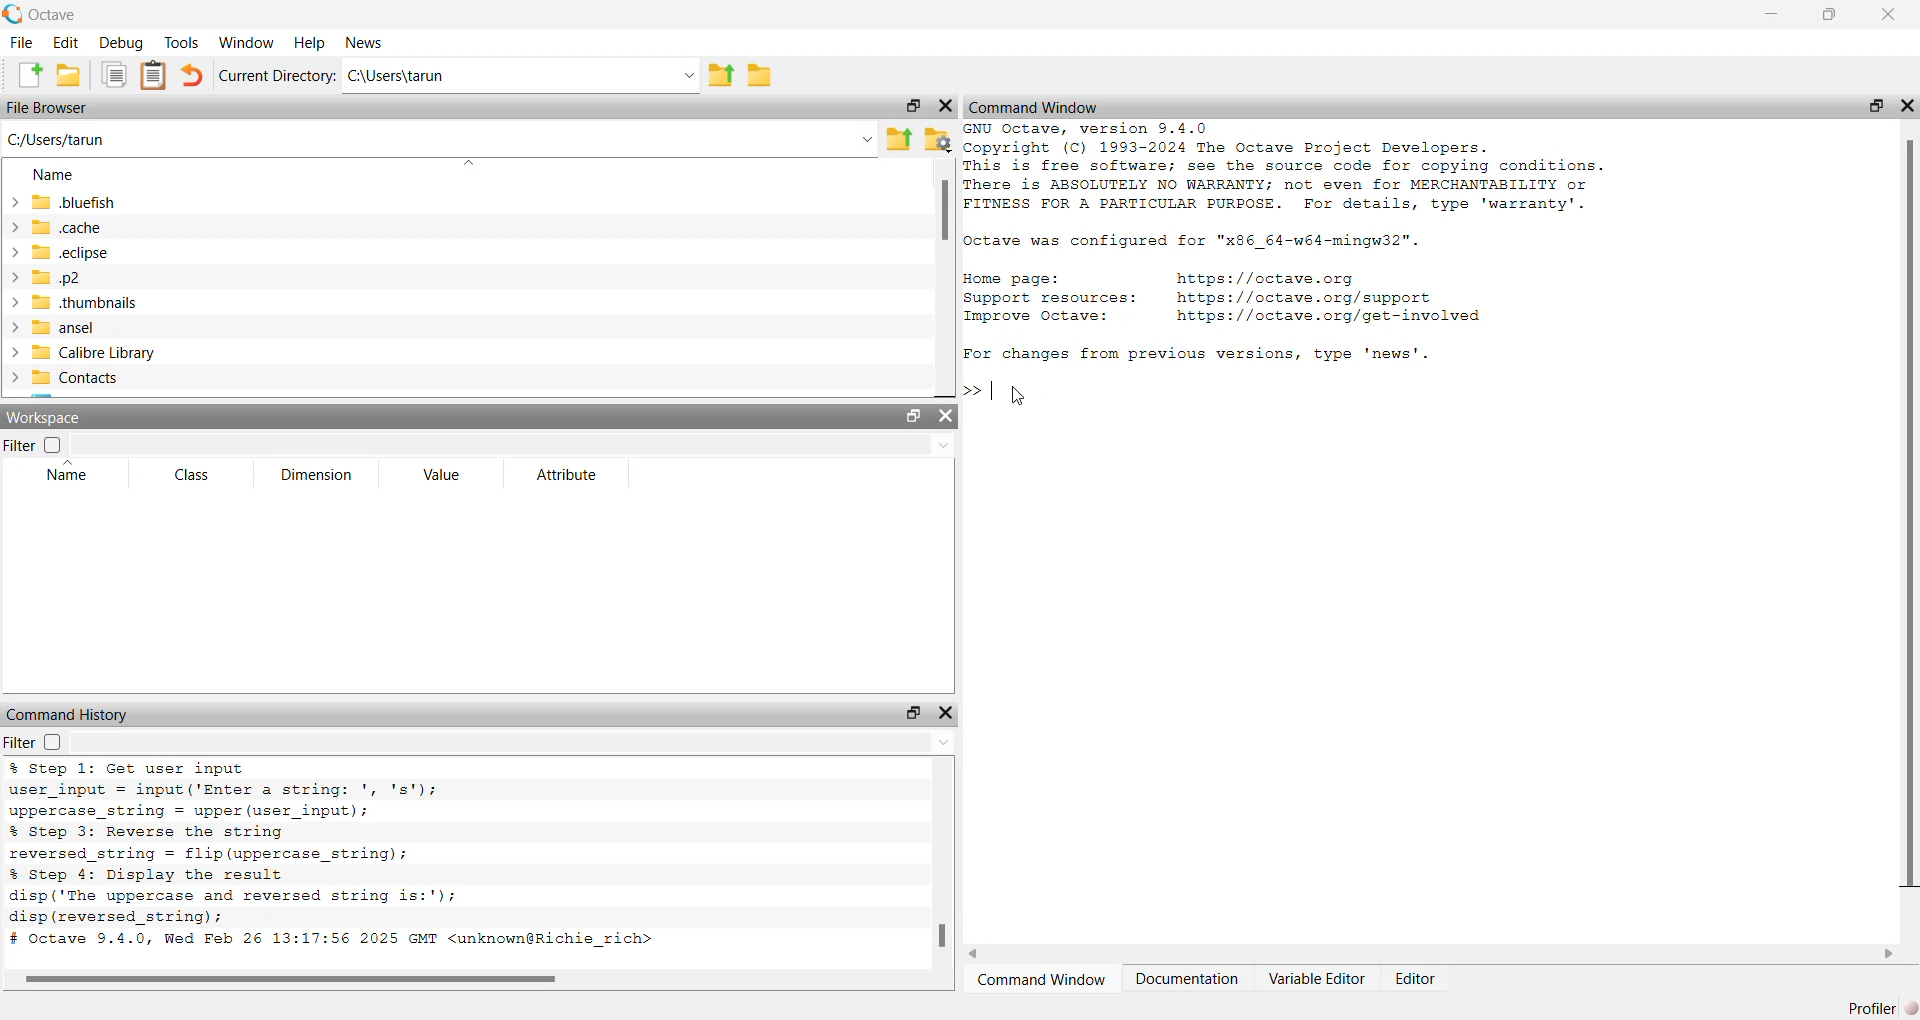 The width and height of the screenshot is (1920, 1020). I want to click on filter input field, so click(520, 448).